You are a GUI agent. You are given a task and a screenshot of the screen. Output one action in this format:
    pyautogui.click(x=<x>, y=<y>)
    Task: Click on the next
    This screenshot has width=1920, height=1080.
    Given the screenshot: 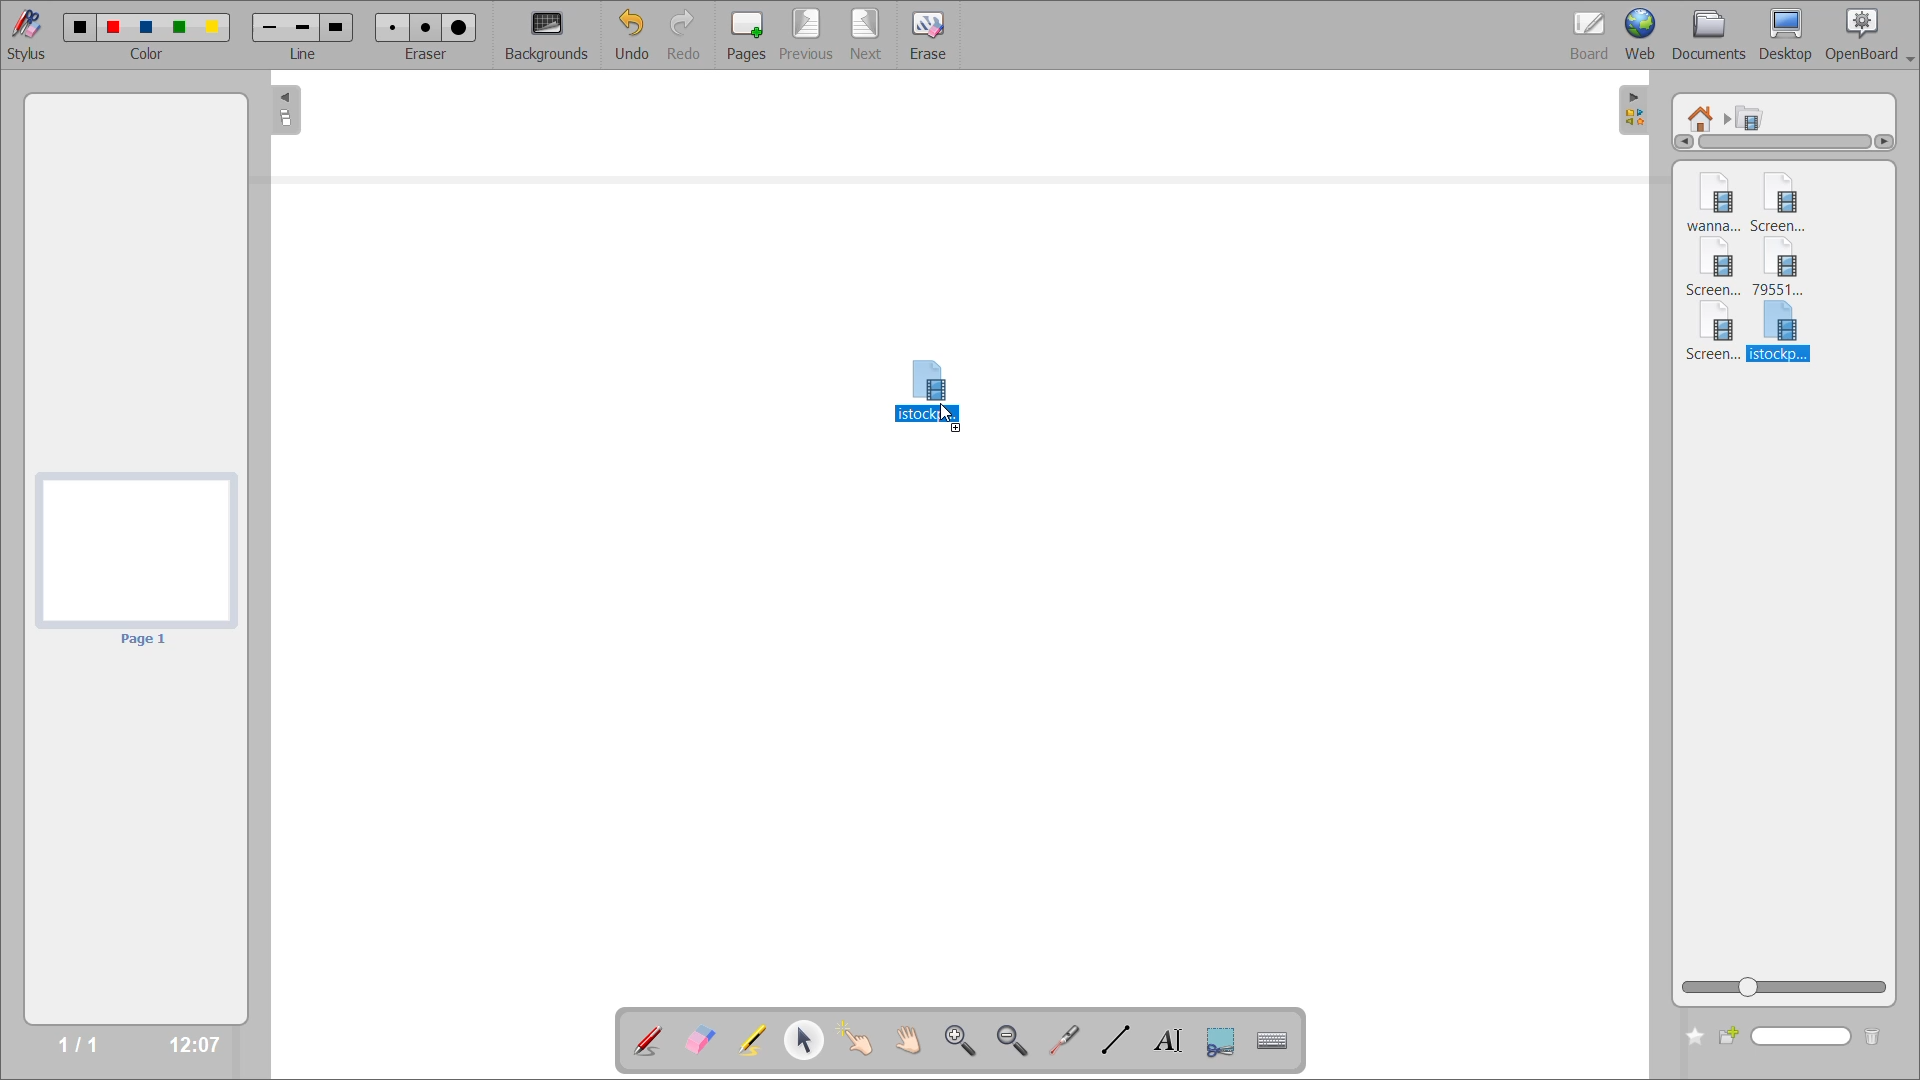 What is the action you would take?
    pyautogui.click(x=865, y=33)
    